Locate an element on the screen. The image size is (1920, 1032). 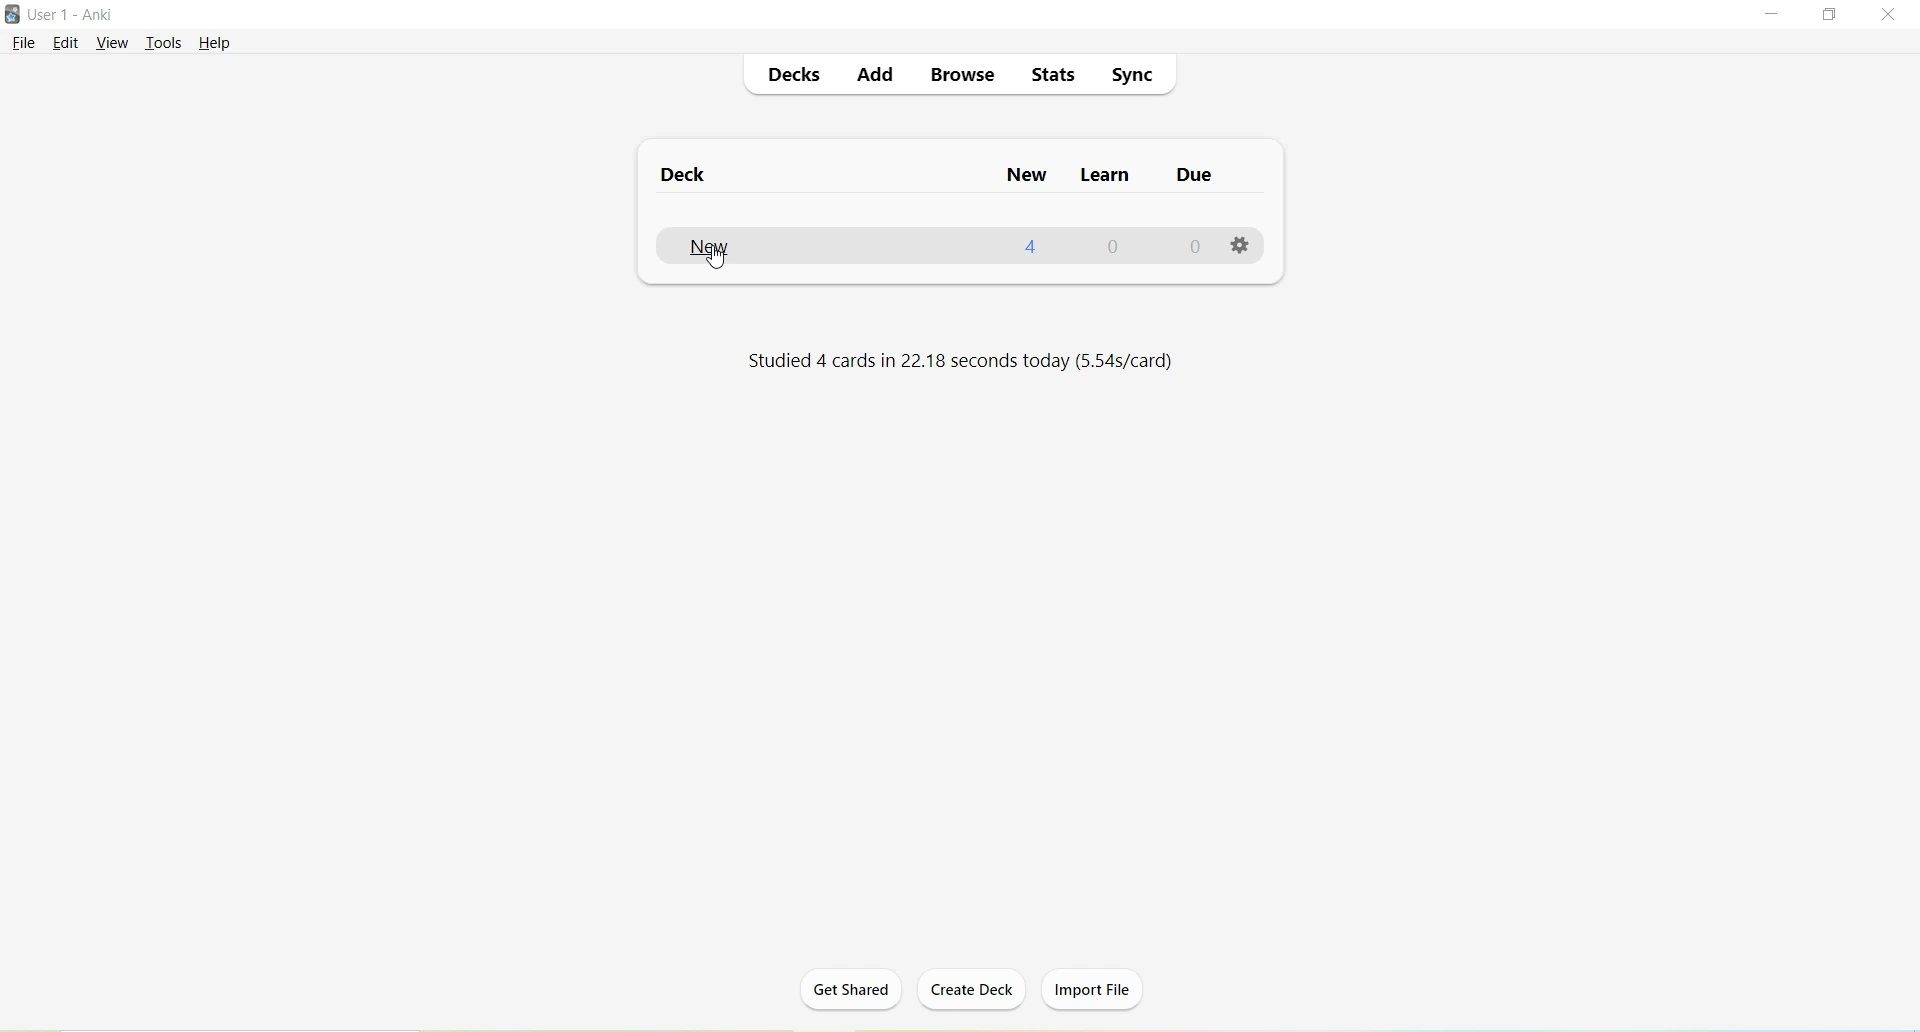
Add is located at coordinates (877, 76).